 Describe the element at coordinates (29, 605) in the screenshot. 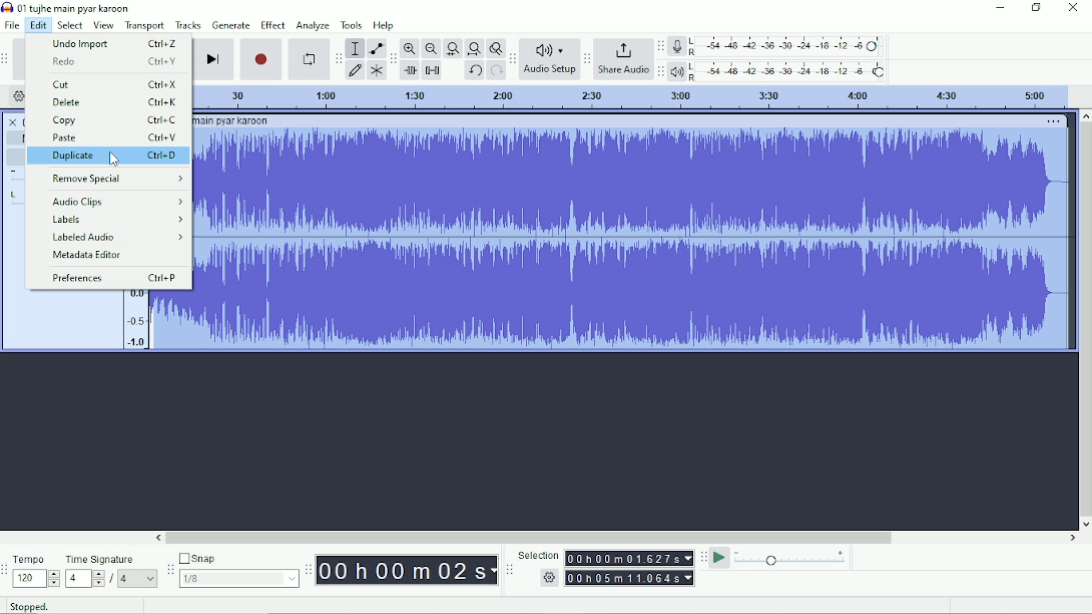

I see `Stopped` at that location.